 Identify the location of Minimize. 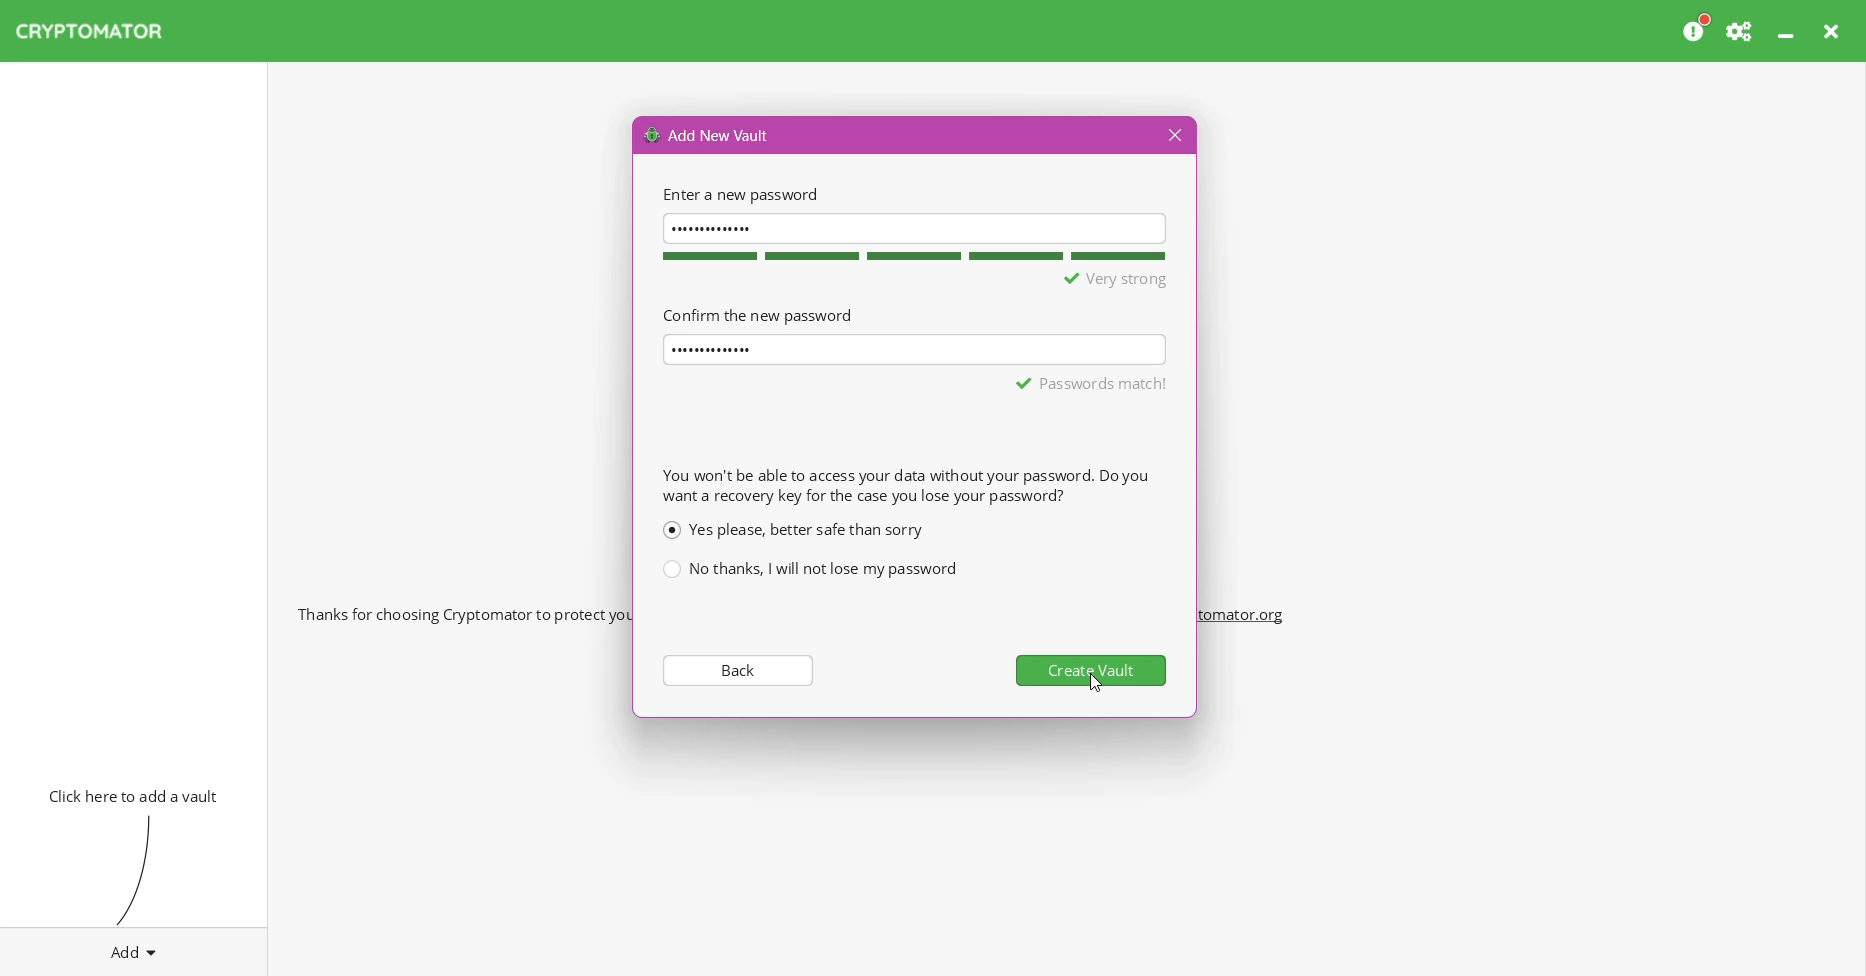
(1788, 31).